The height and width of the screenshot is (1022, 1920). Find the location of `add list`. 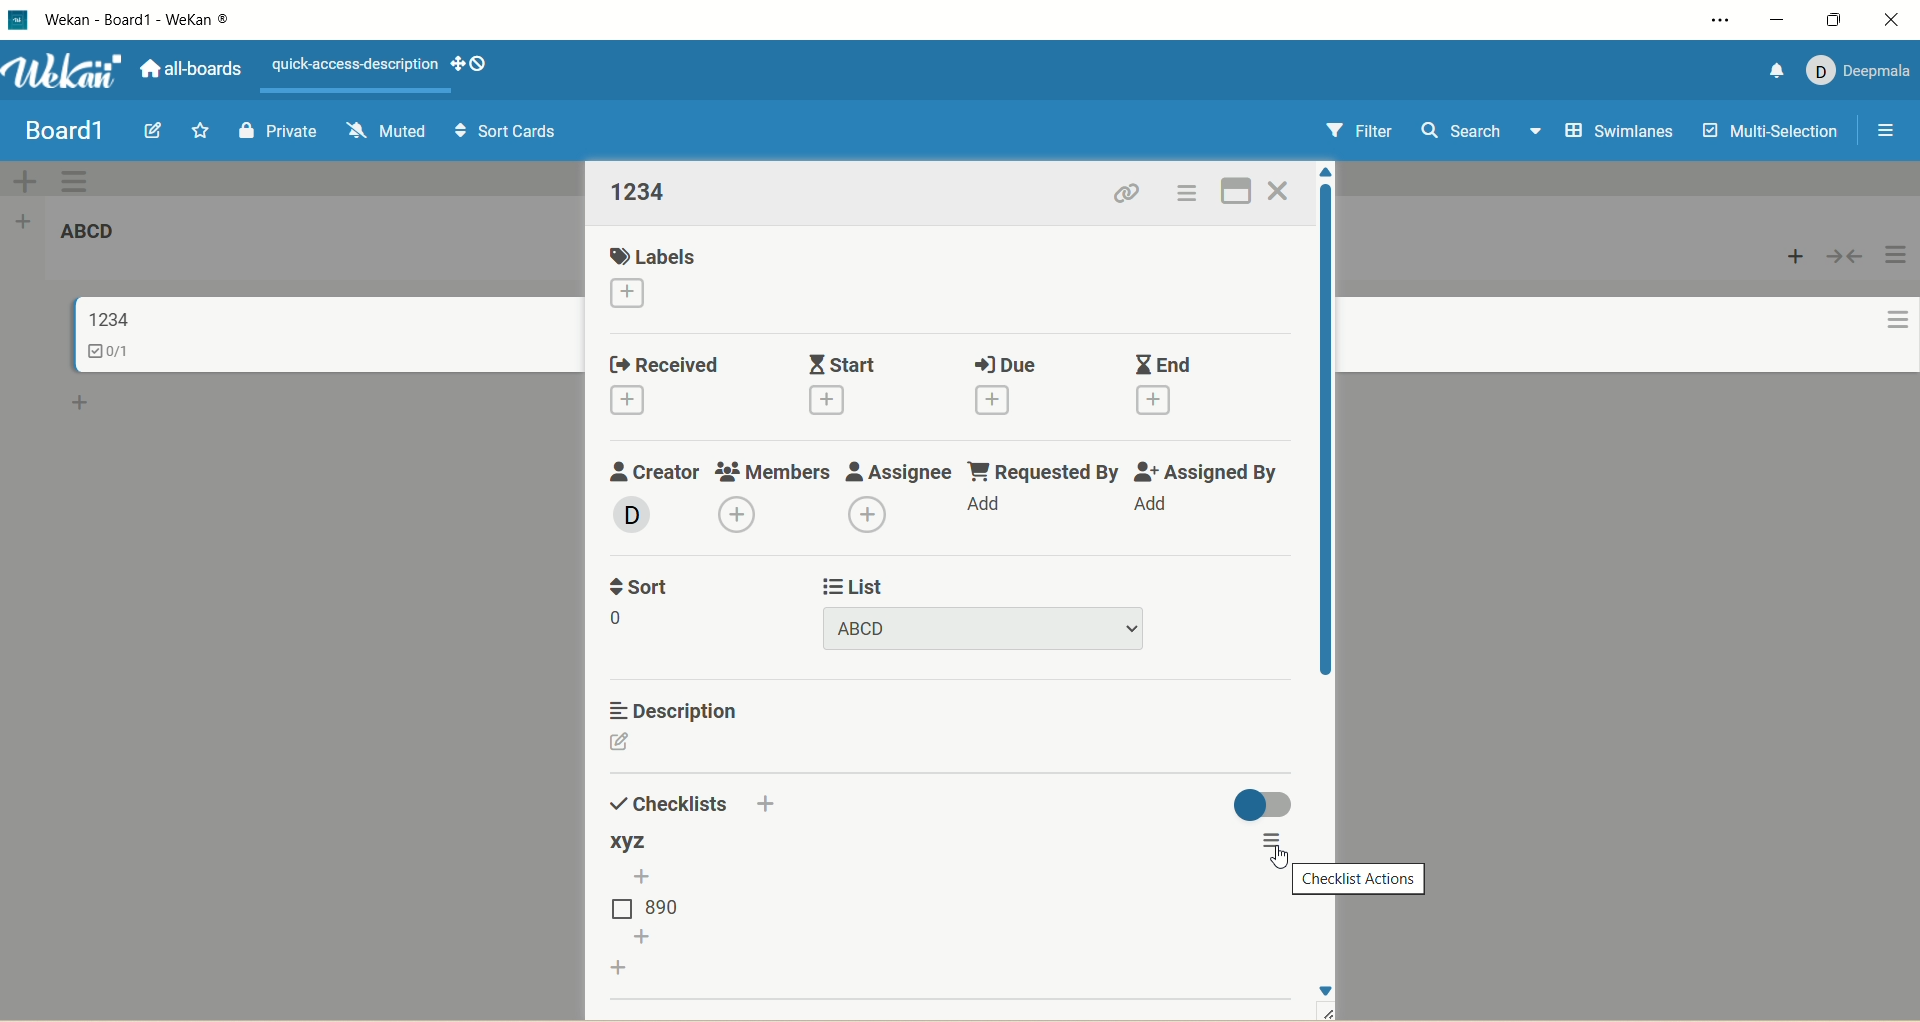

add list is located at coordinates (26, 223).